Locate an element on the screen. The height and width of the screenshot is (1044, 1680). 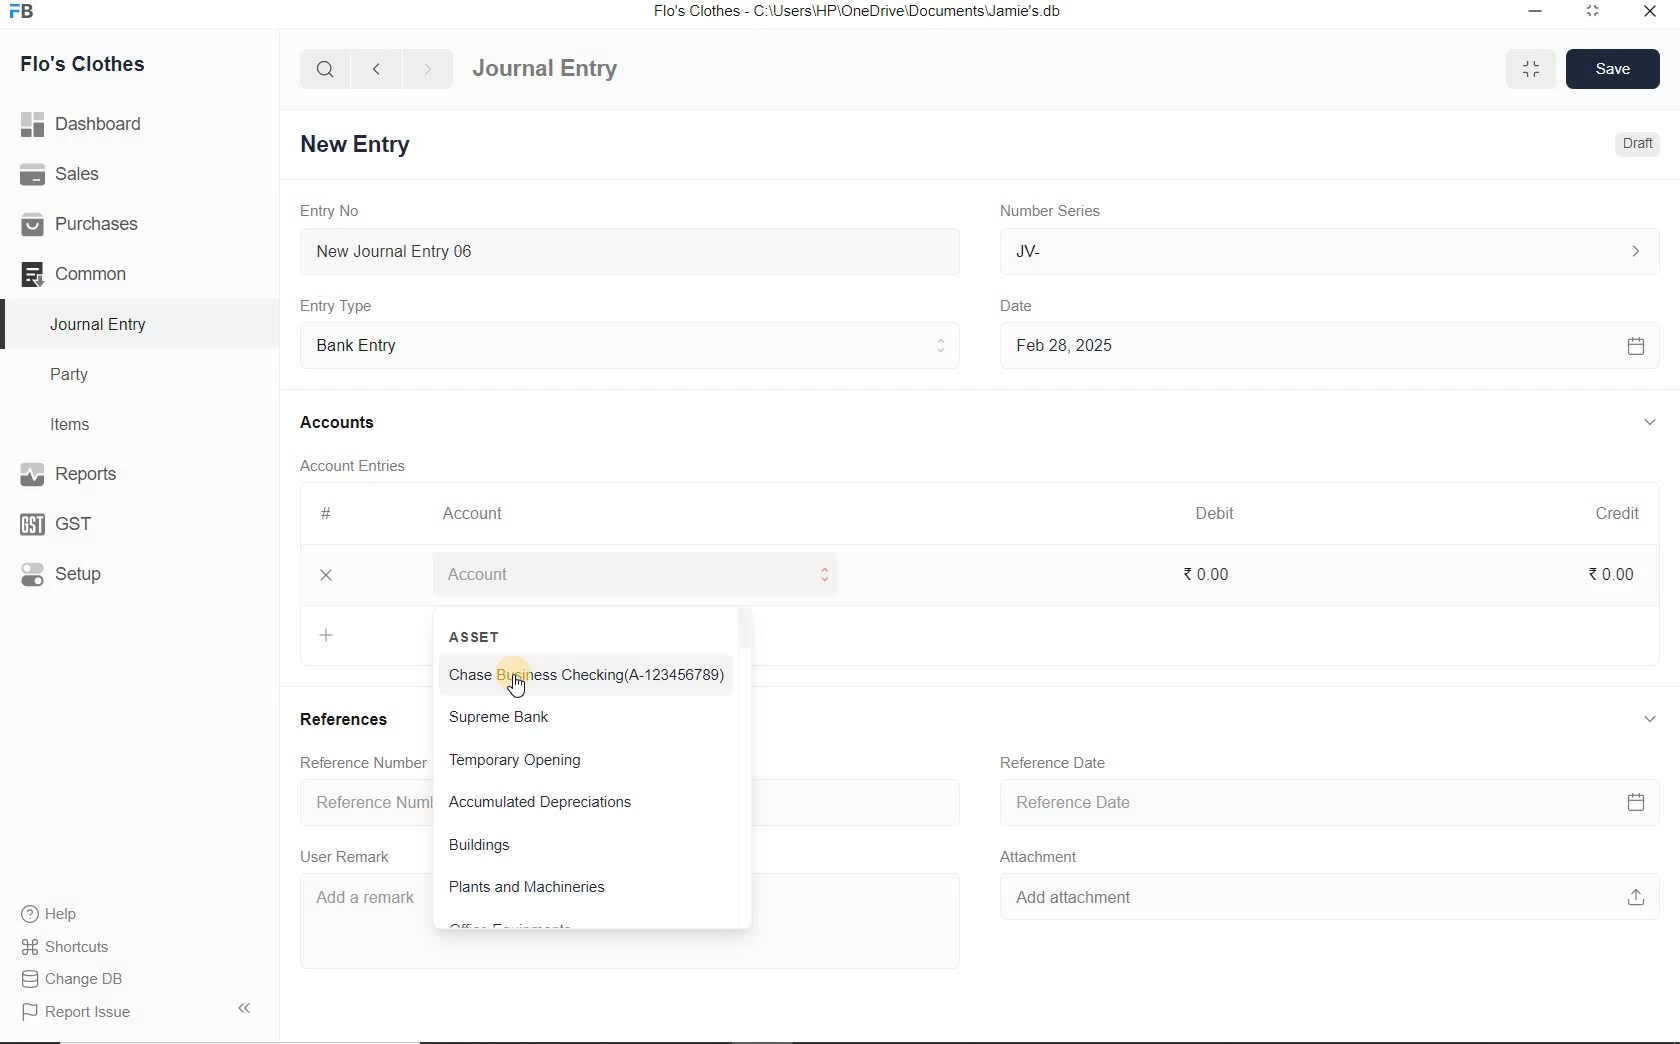
# is located at coordinates (327, 513).